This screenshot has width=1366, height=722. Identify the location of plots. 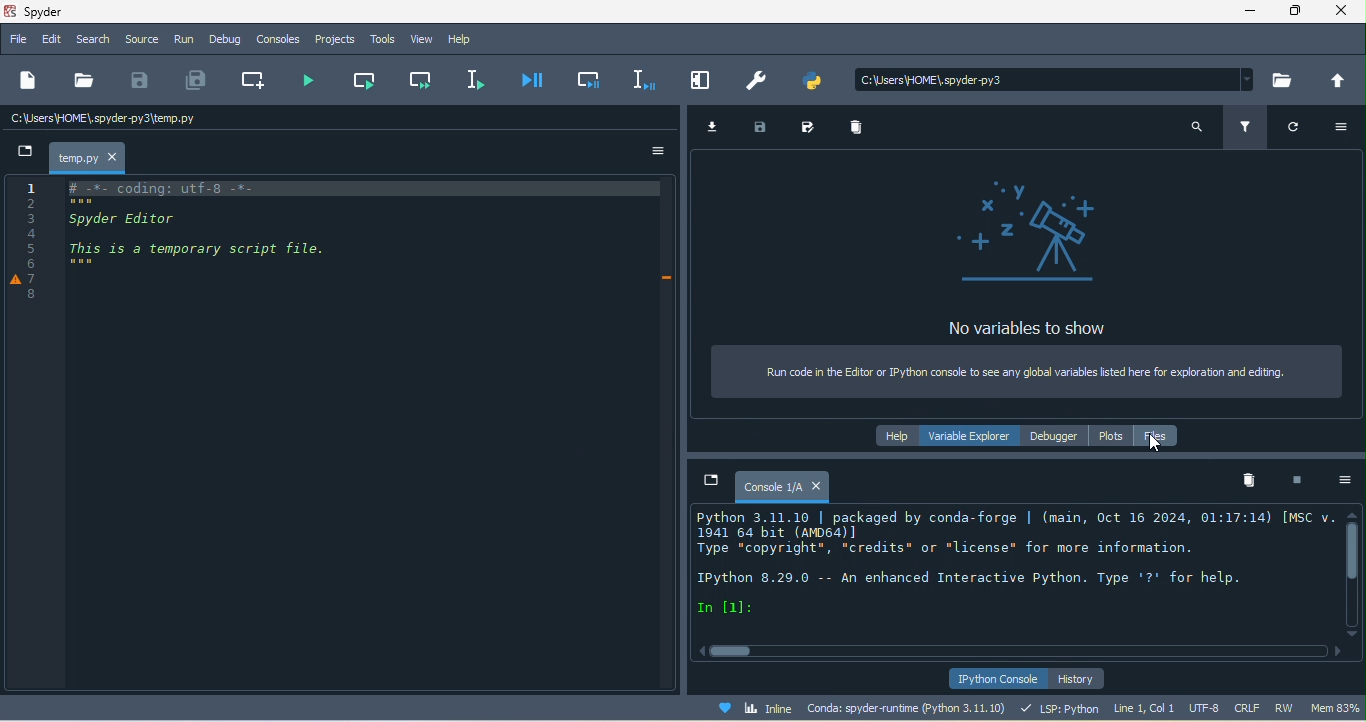
(1114, 437).